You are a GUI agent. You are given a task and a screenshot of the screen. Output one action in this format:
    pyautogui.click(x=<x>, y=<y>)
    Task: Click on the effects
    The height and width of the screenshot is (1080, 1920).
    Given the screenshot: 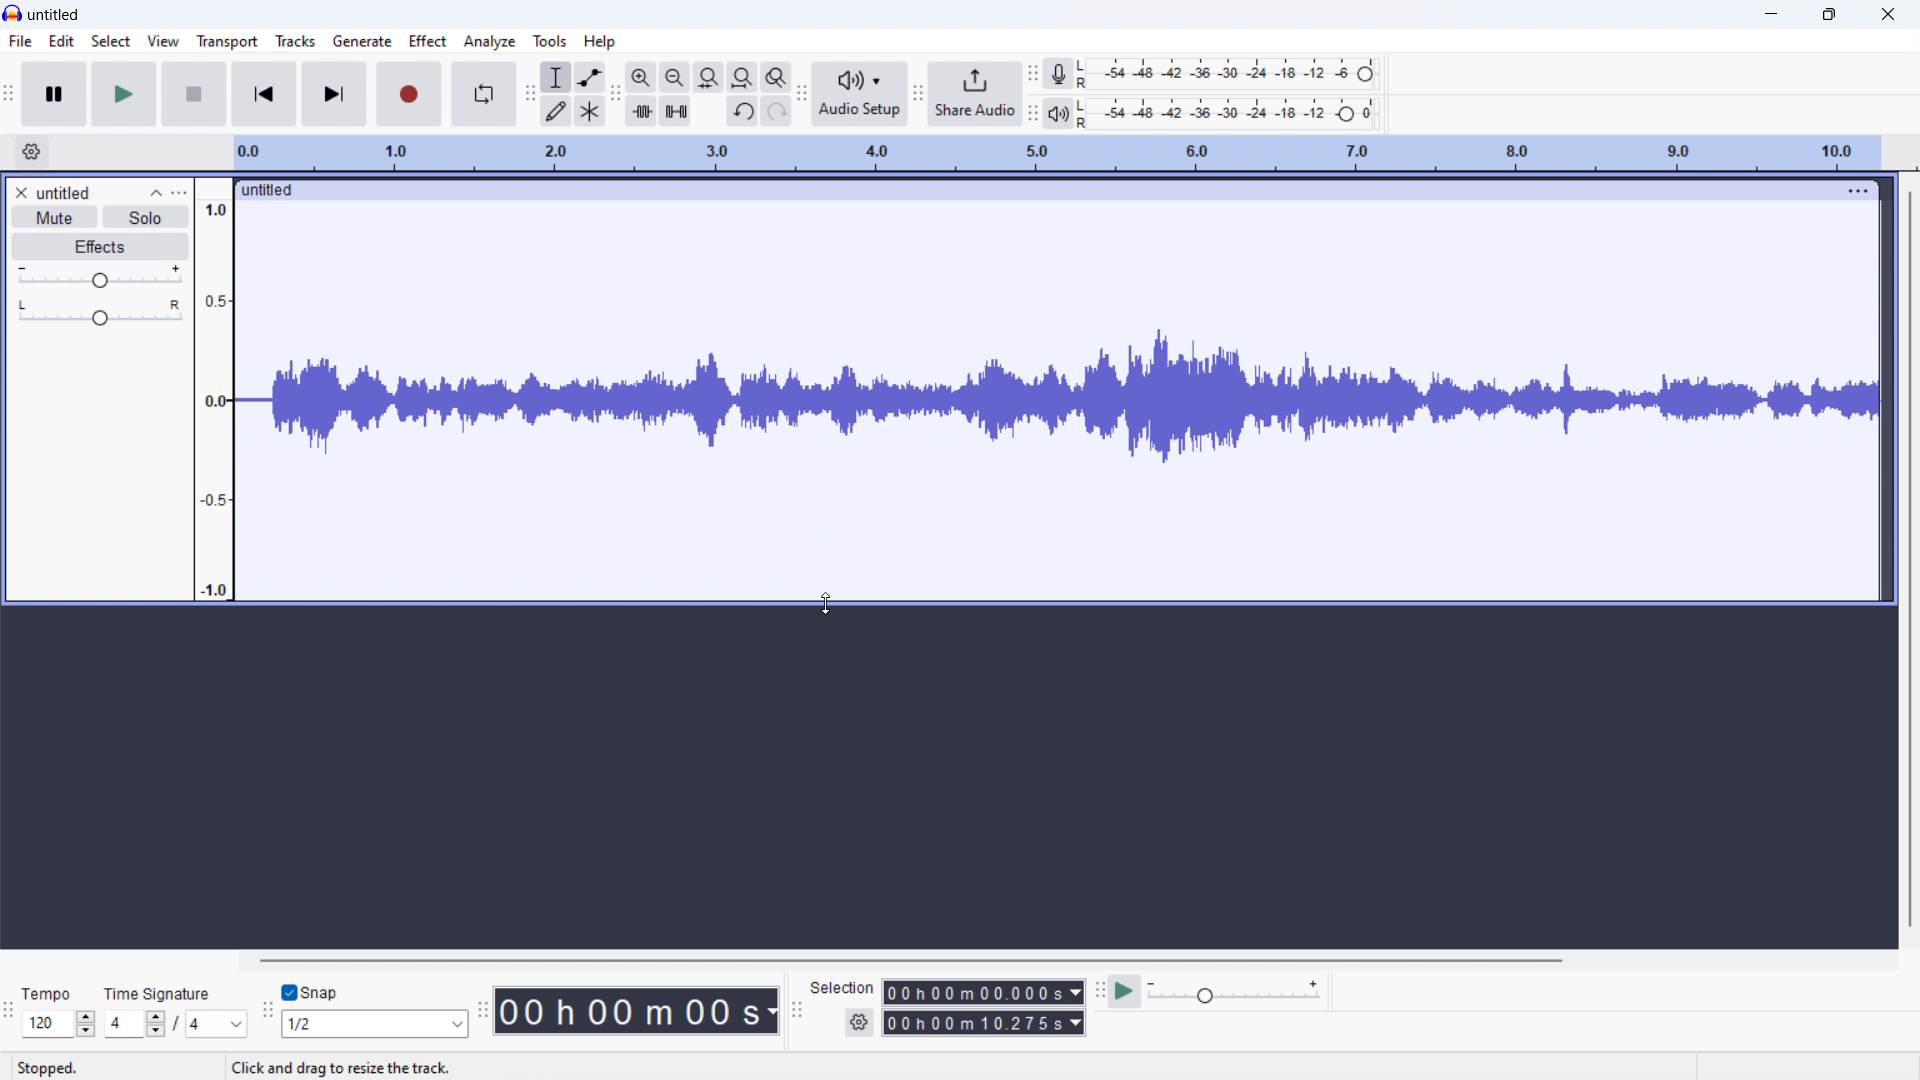 What is the action you would take?
    pyautogui.click(x=100, y=248)
    